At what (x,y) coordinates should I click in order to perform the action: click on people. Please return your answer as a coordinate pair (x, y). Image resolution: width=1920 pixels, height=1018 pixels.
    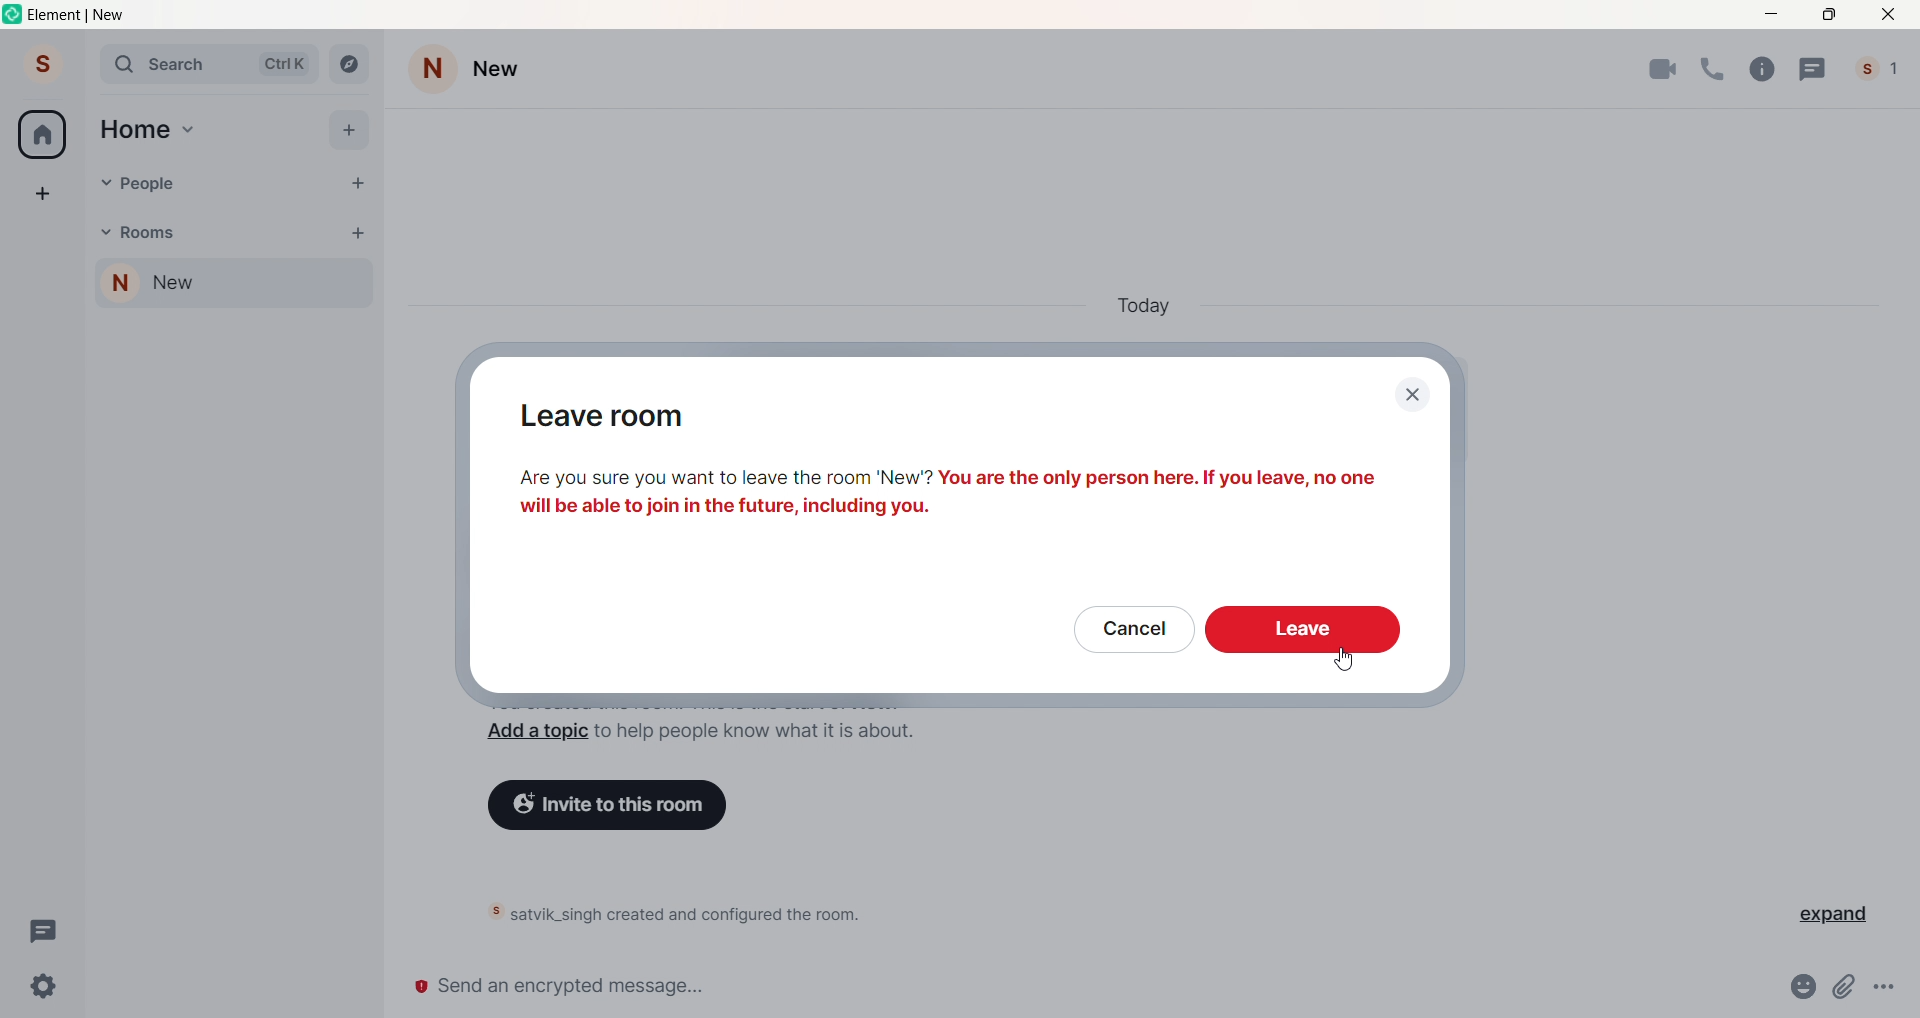
    Looking at the image, I should click on (1880, 64).